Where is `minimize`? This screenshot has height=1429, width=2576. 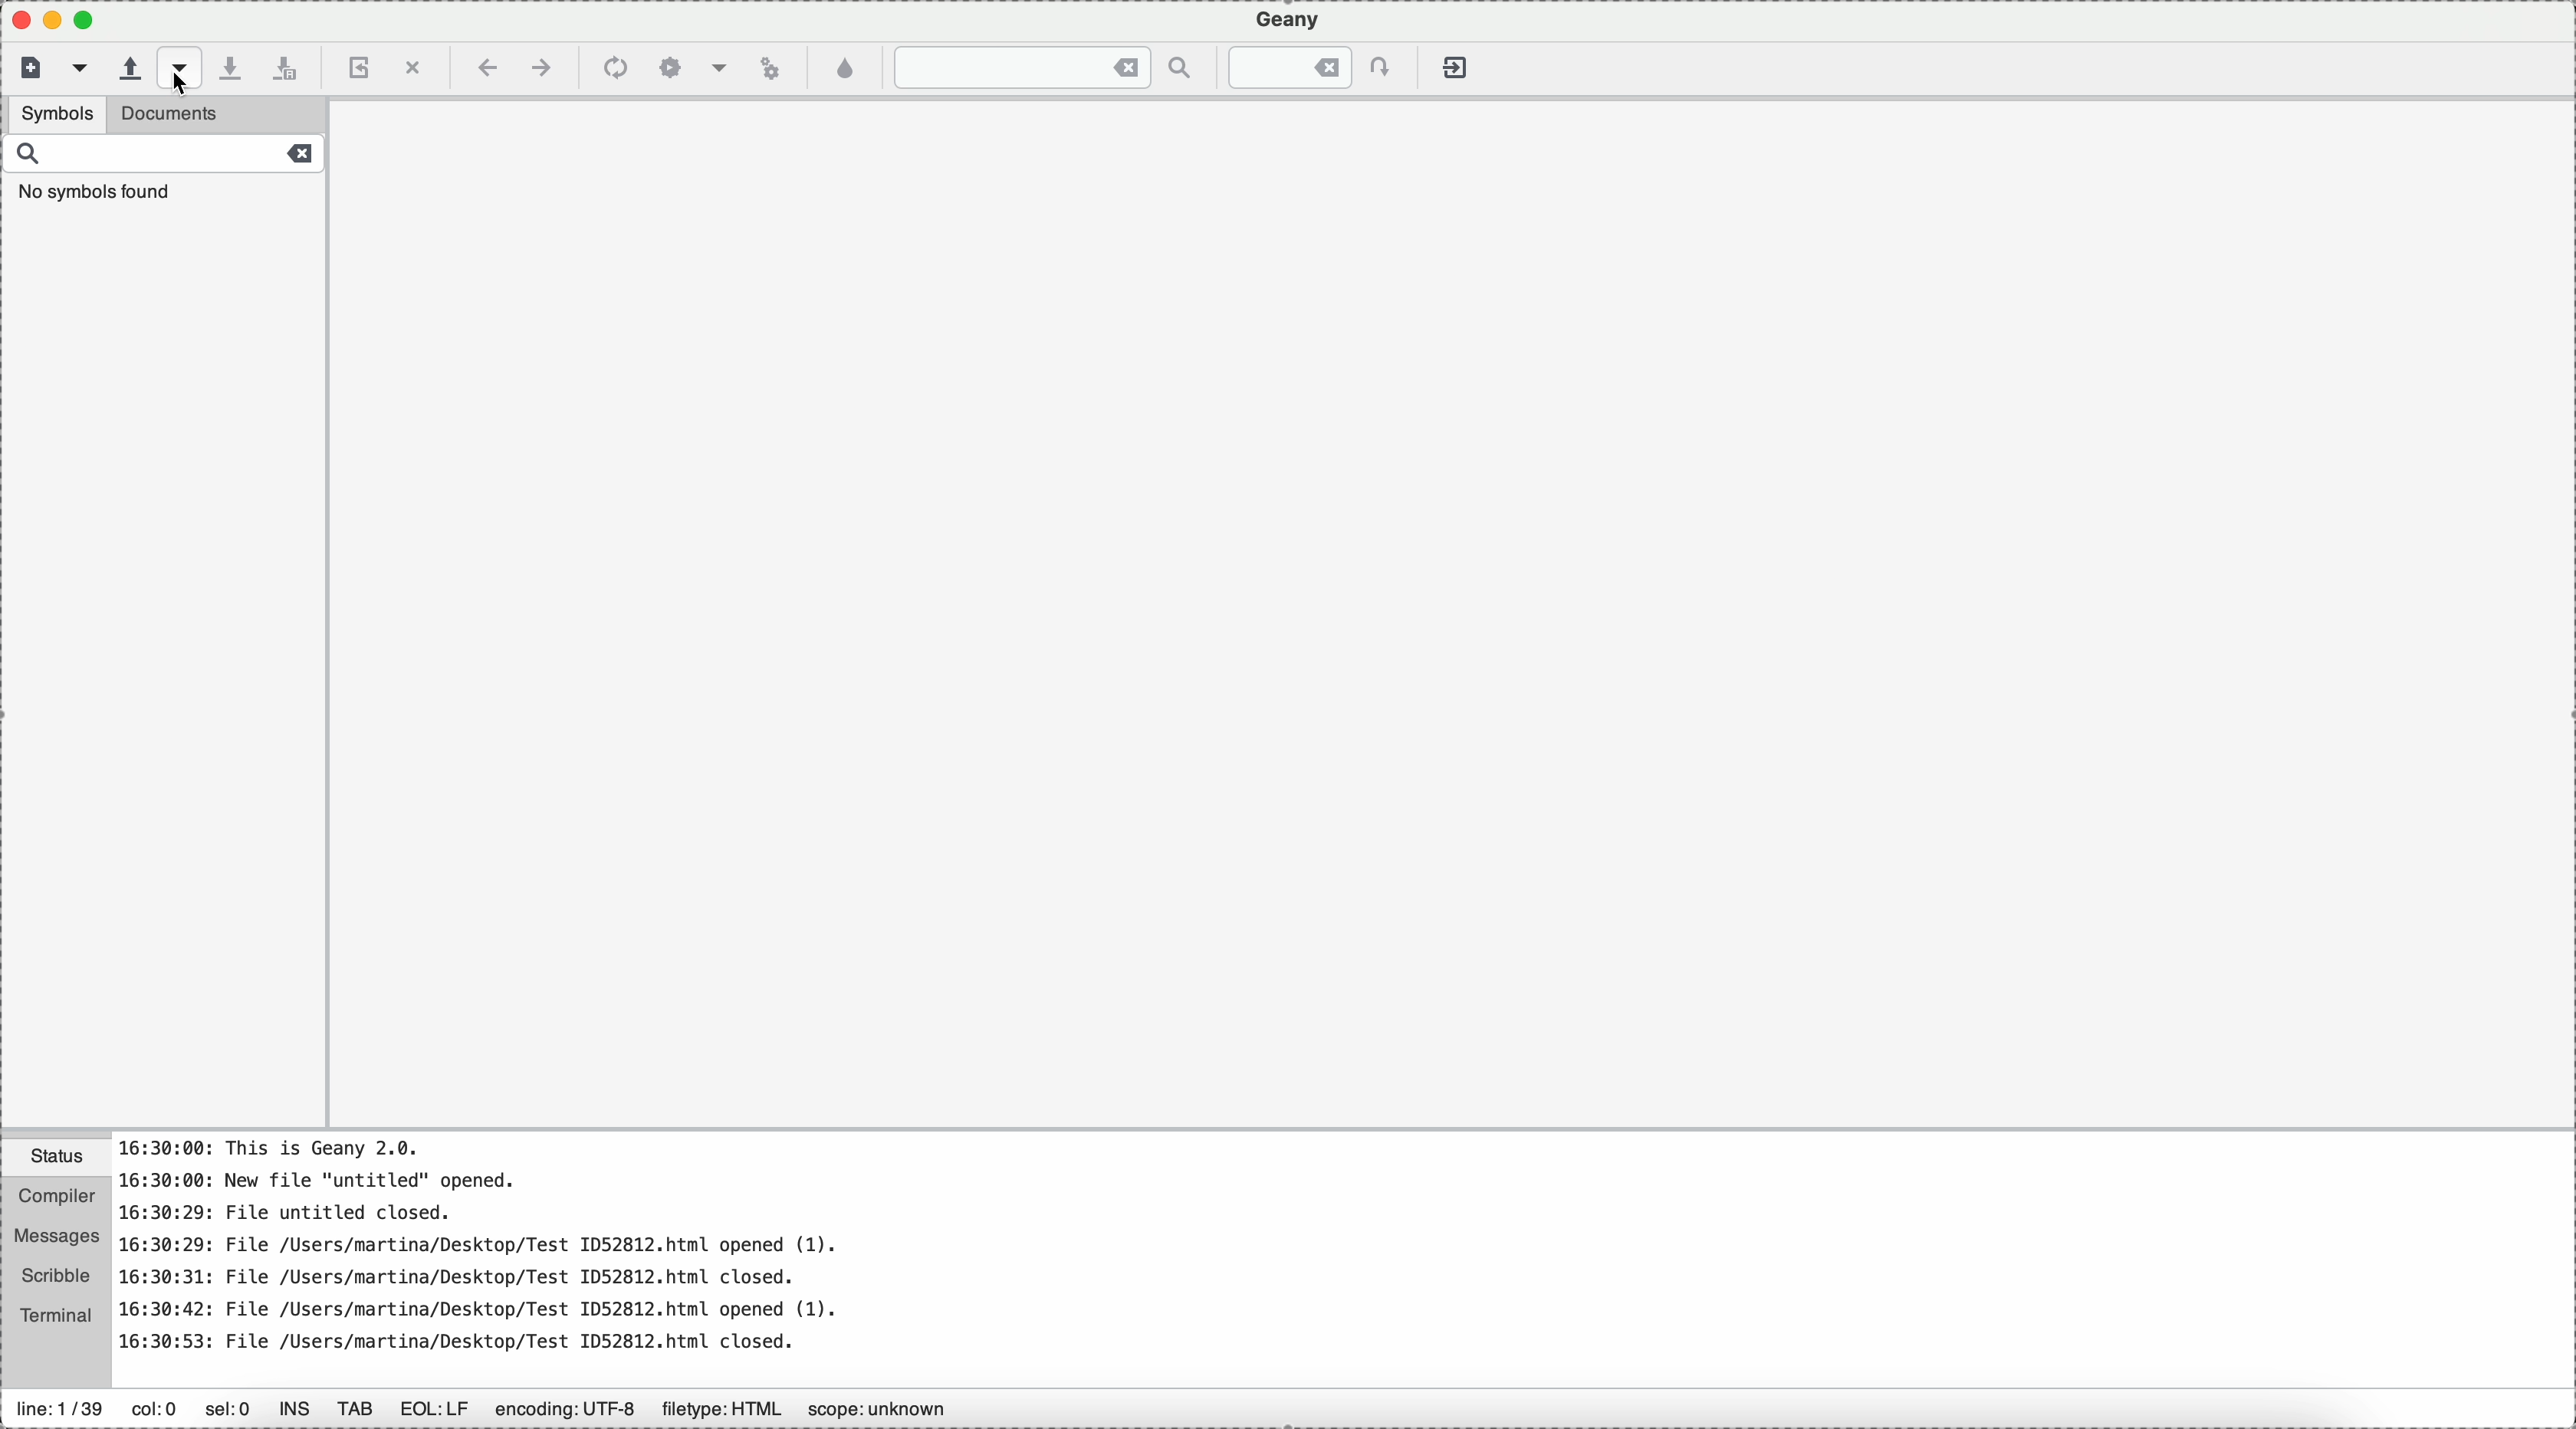 minimize is located at coordinates (94, 21).